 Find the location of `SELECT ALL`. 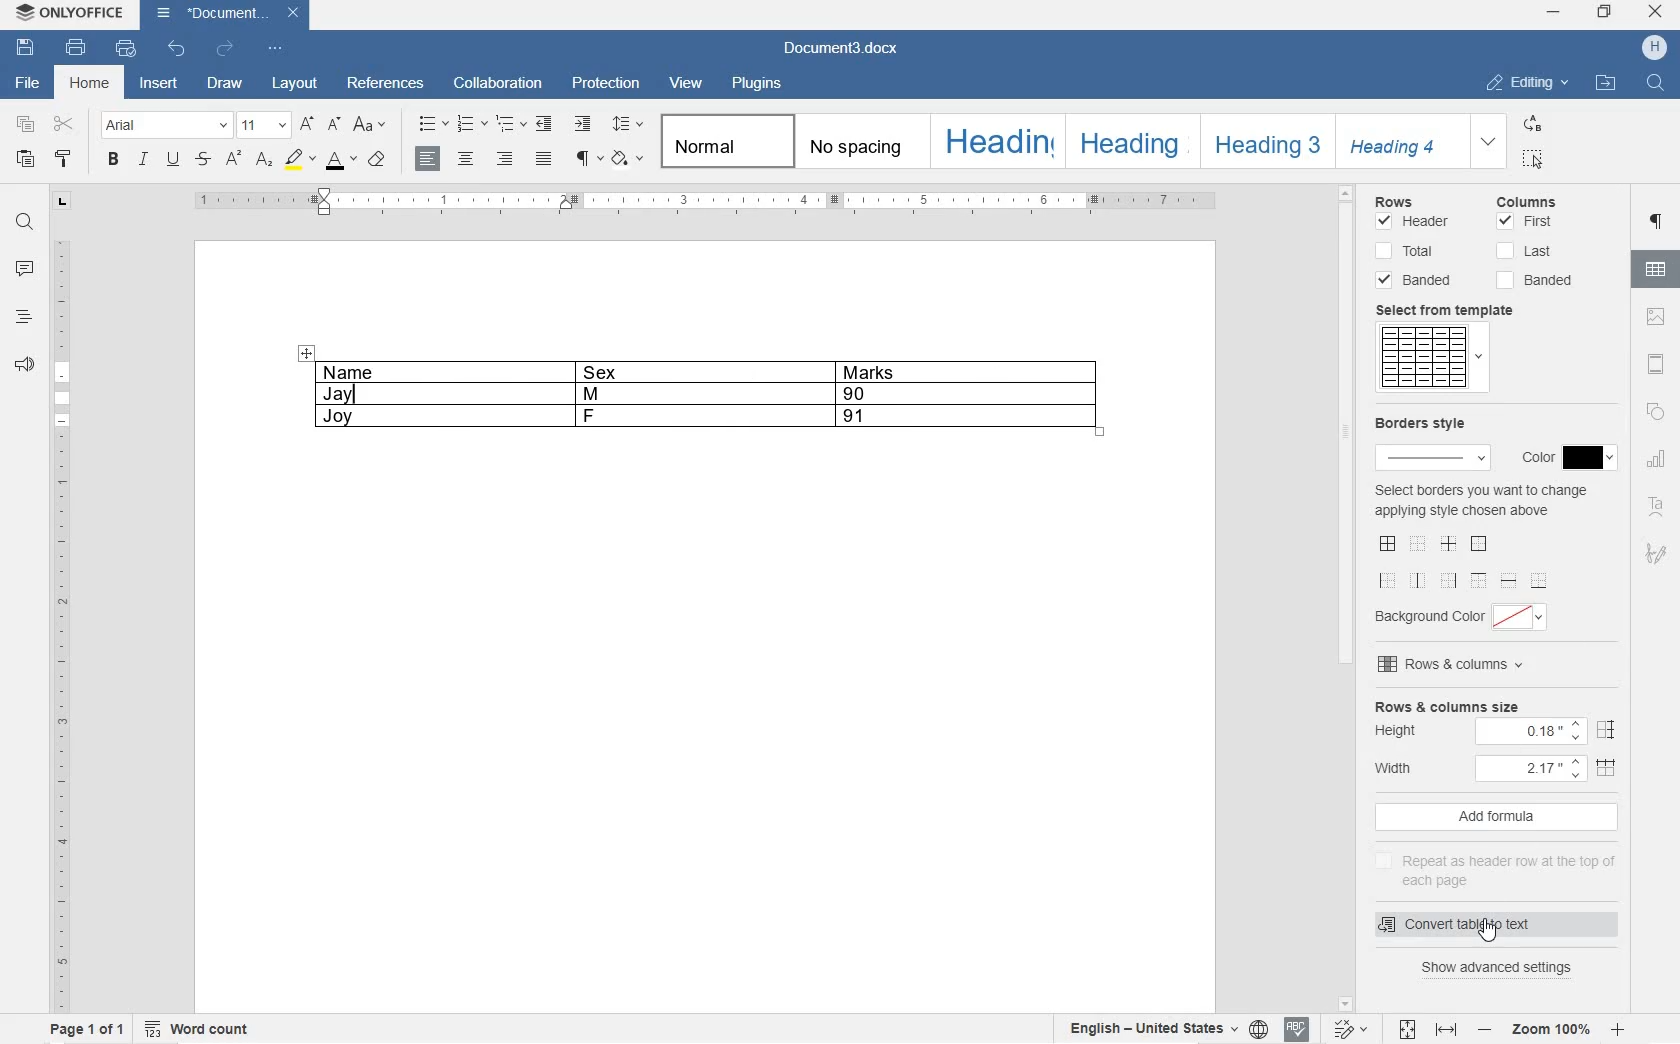

SELECT ALL is located at coordinates (1535, 159).